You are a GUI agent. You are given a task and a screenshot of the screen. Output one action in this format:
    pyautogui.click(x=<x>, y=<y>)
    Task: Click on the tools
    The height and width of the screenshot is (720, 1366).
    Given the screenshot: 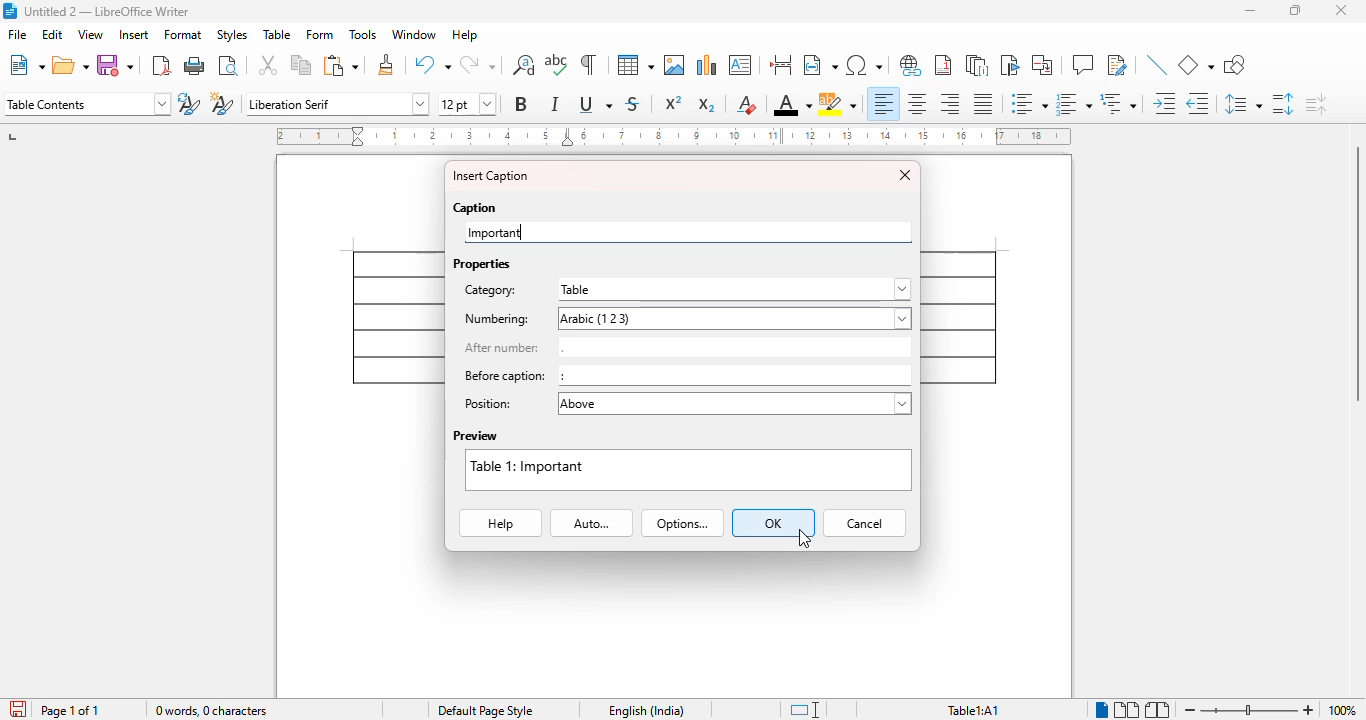 What is the action you would take?
    pyautogui.click(x=363, y=34)
    